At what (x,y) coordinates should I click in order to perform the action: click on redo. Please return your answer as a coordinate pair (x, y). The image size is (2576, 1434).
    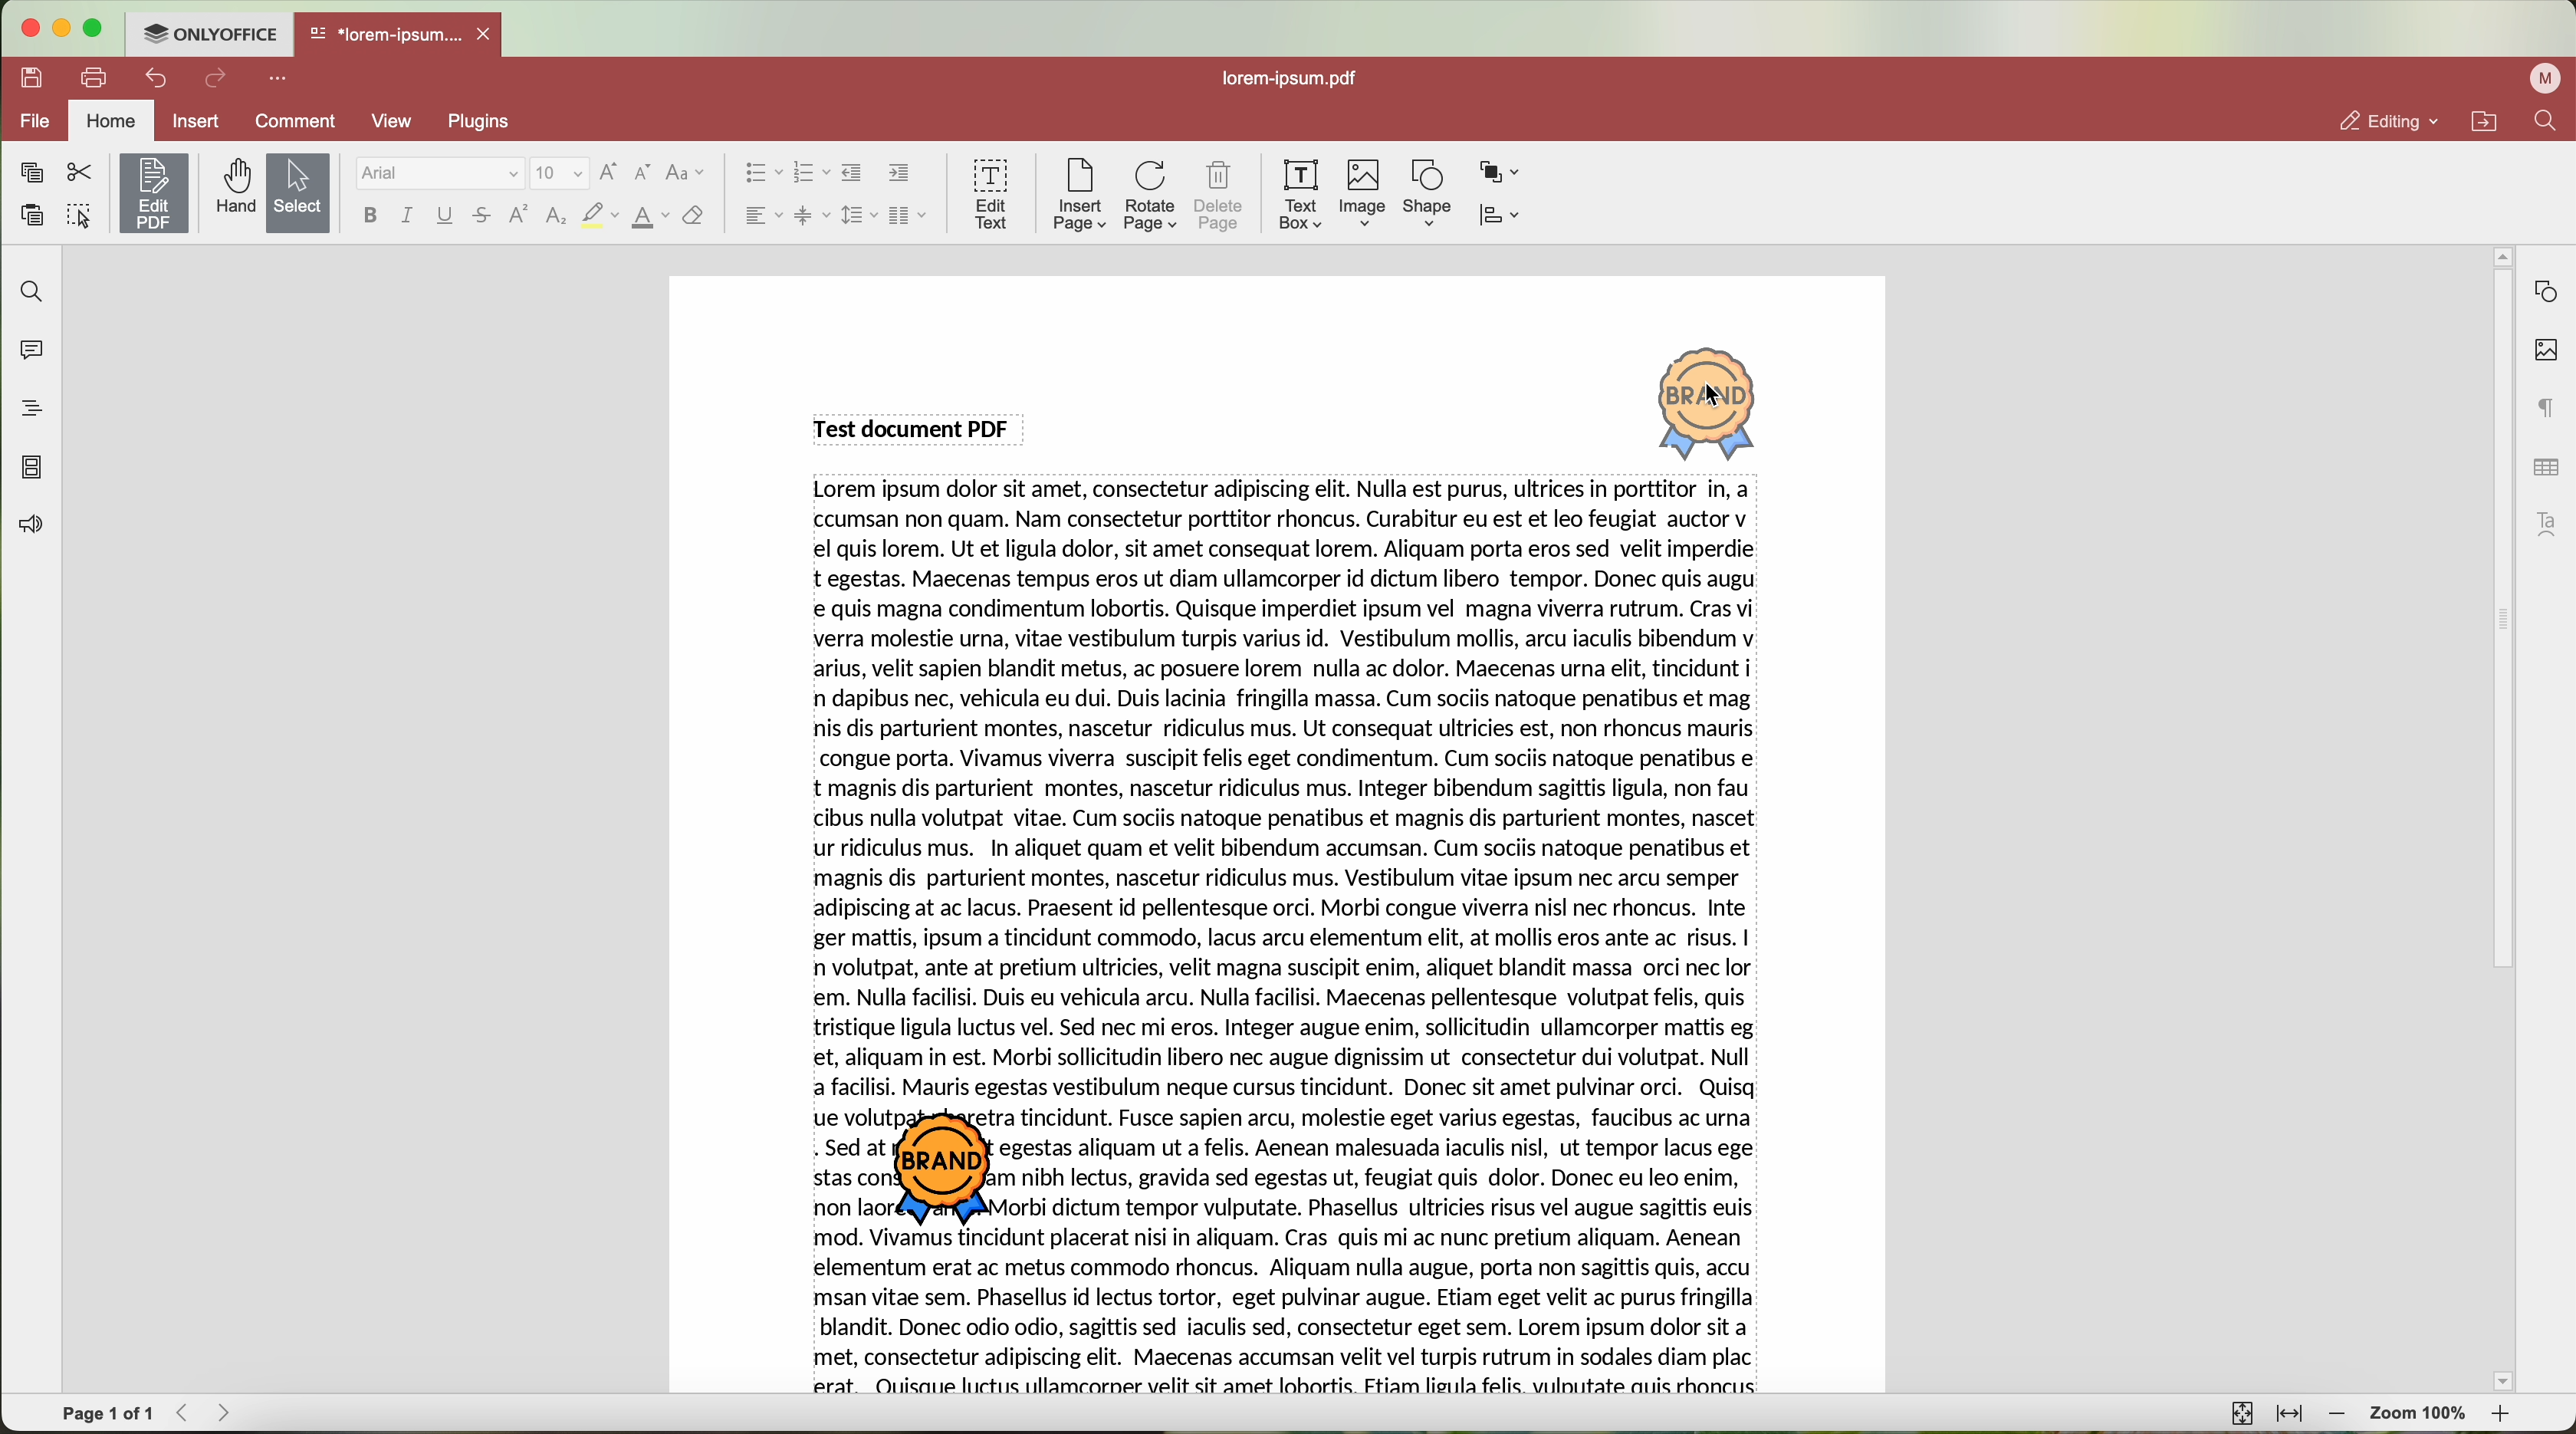
    Looking at the image, I should click on (216, 80).